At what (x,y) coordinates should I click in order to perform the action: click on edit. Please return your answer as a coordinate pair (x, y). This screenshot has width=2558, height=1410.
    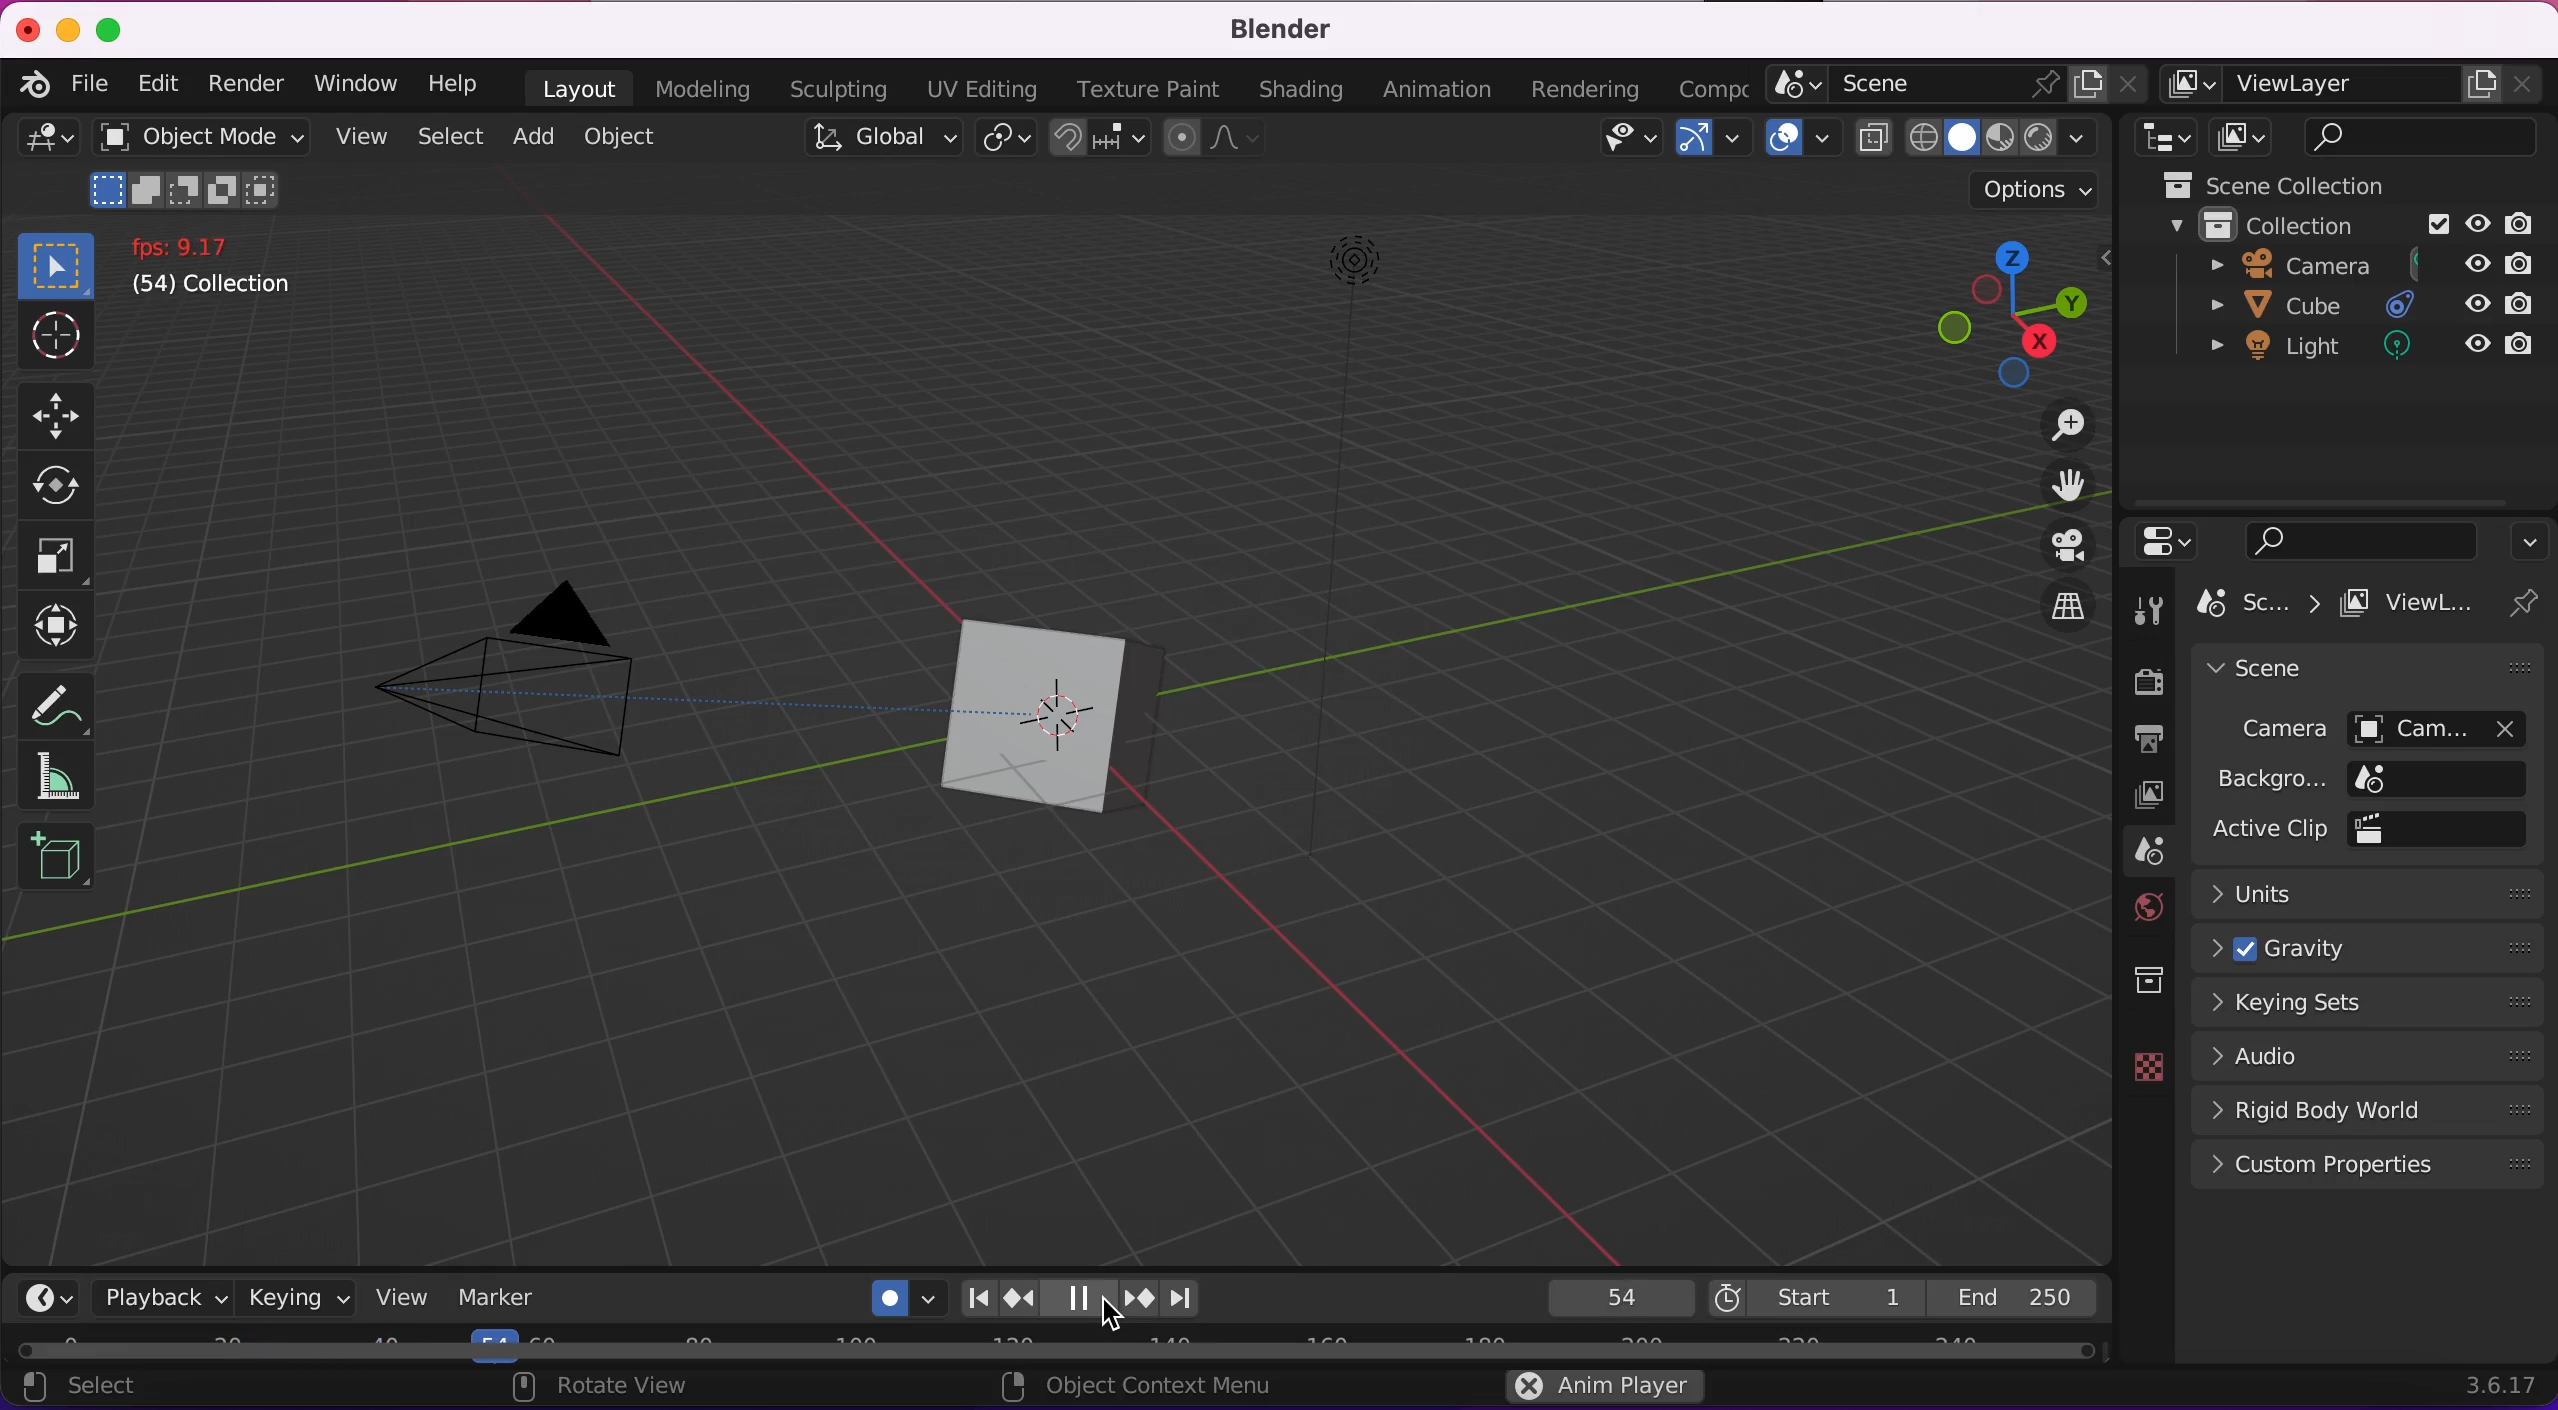
    Looking at the image, I should click on (157, 84).